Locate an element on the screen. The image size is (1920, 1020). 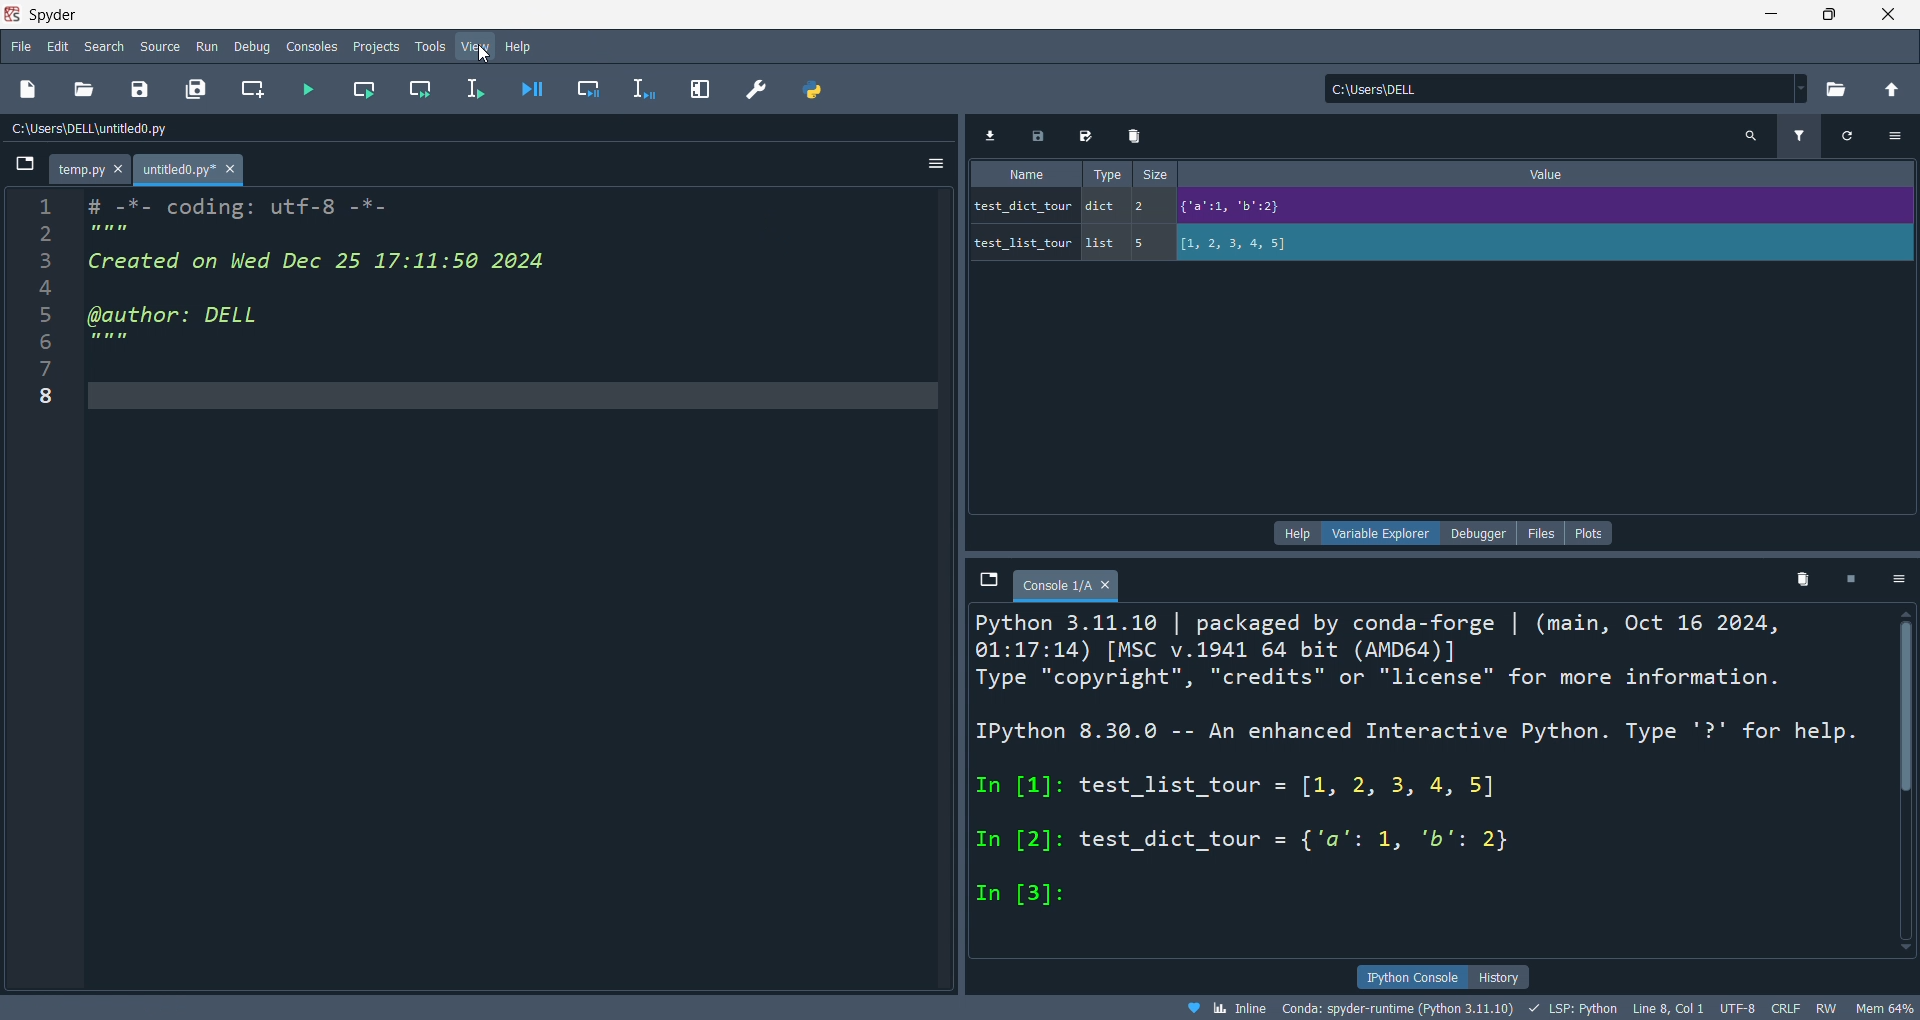
options is located at coordinates (1895, 135).